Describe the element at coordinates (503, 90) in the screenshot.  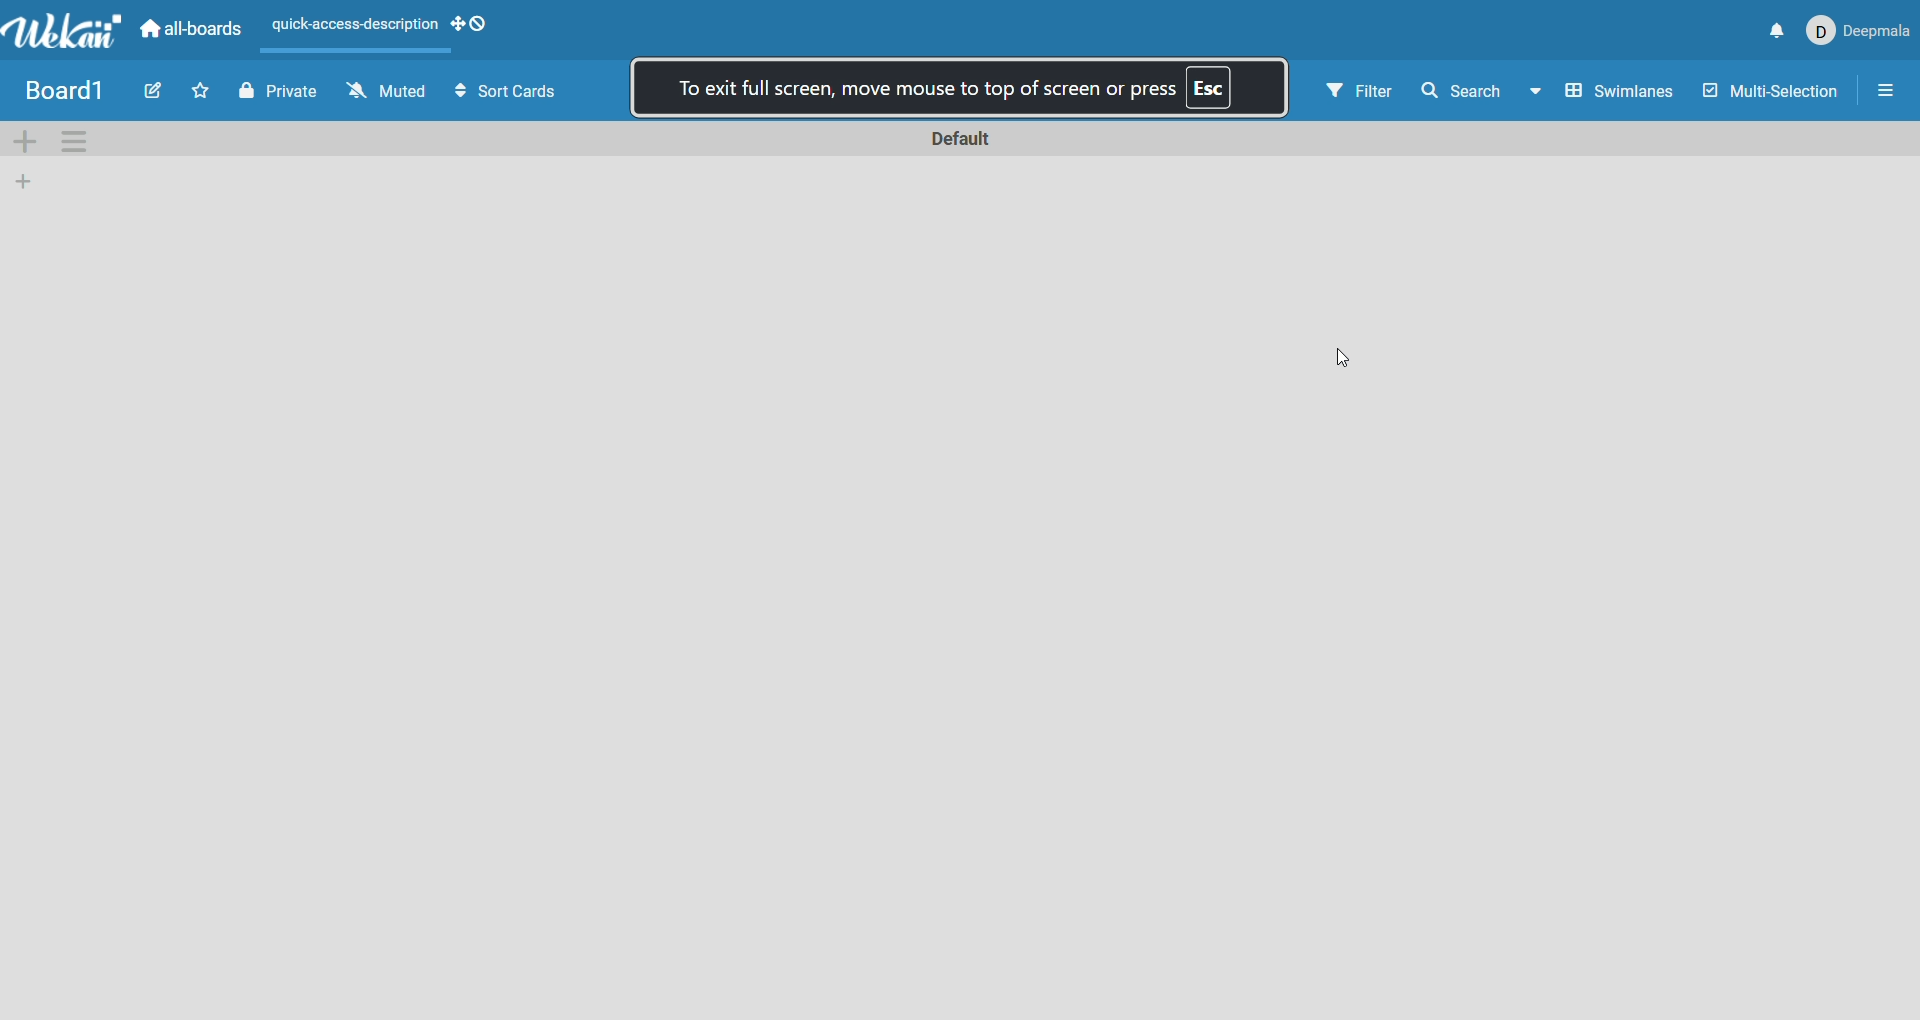
I see `sort cards` at that location.